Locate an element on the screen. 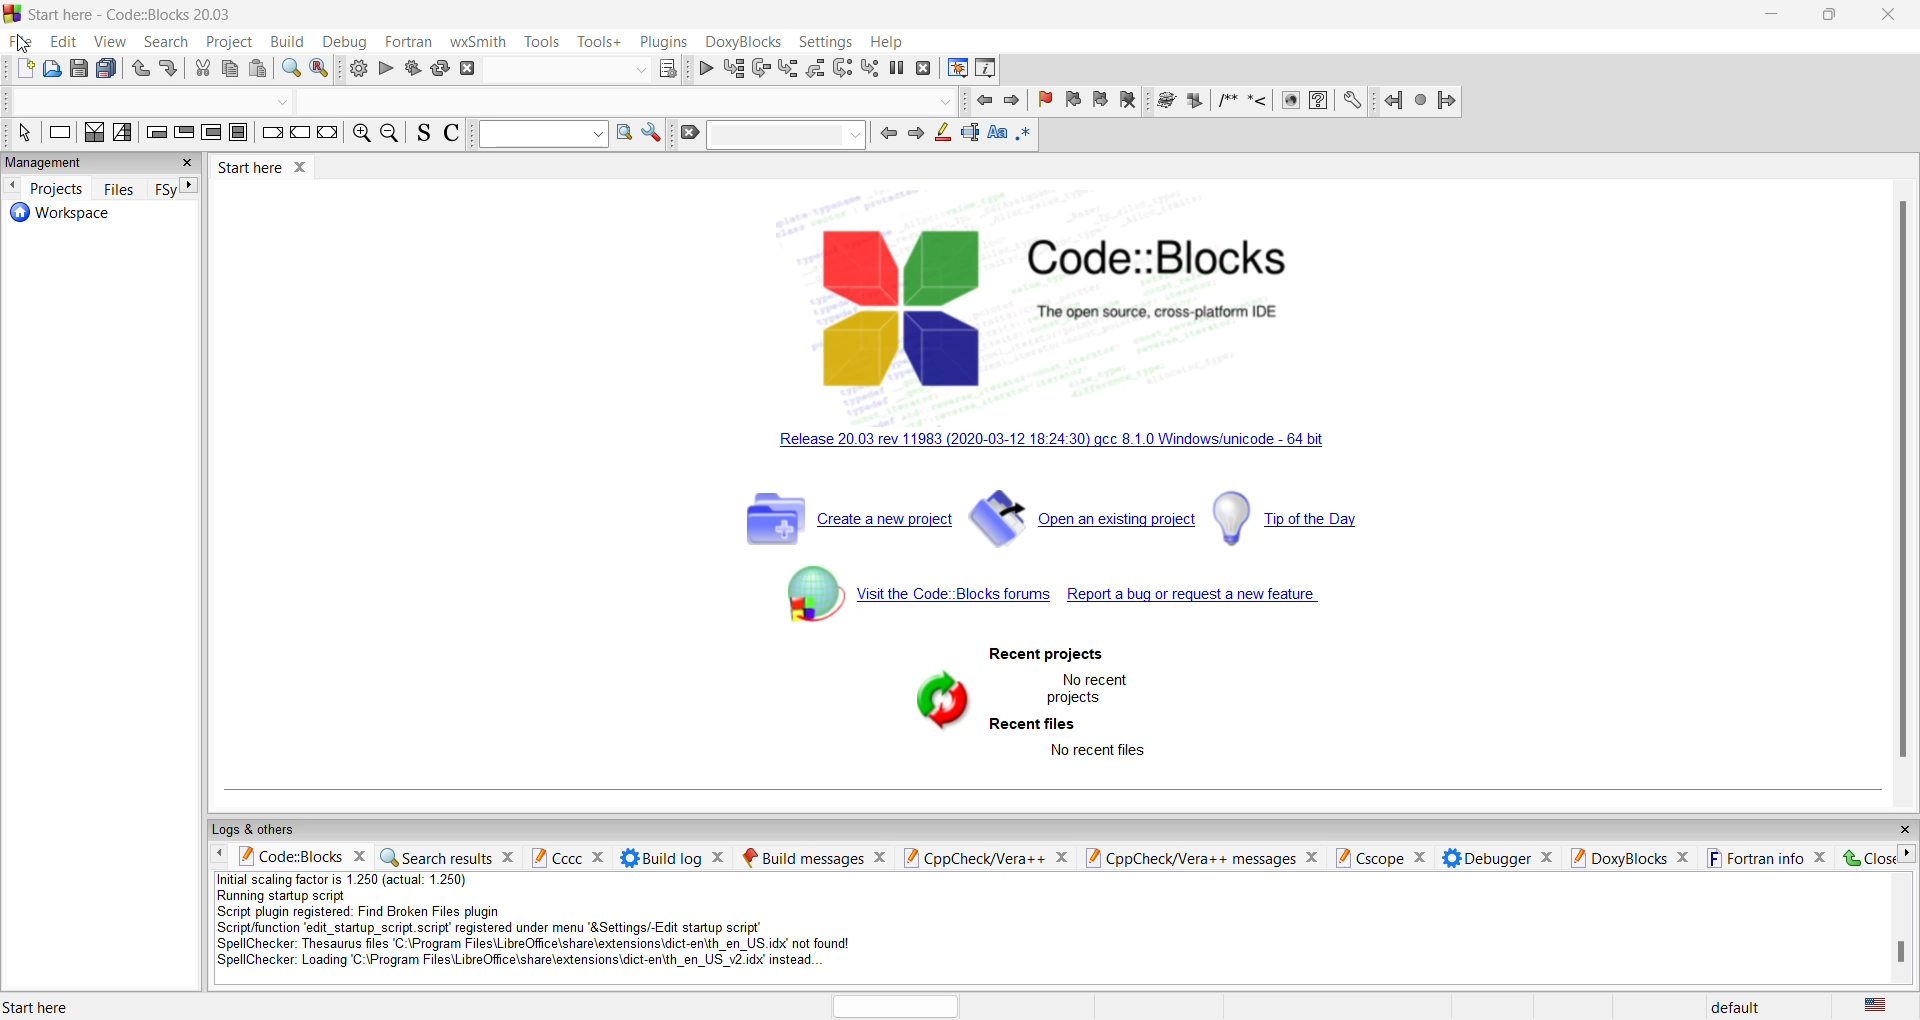 This screenshot has width=1920, height=1020. edit is located at coordinates (25, 43).